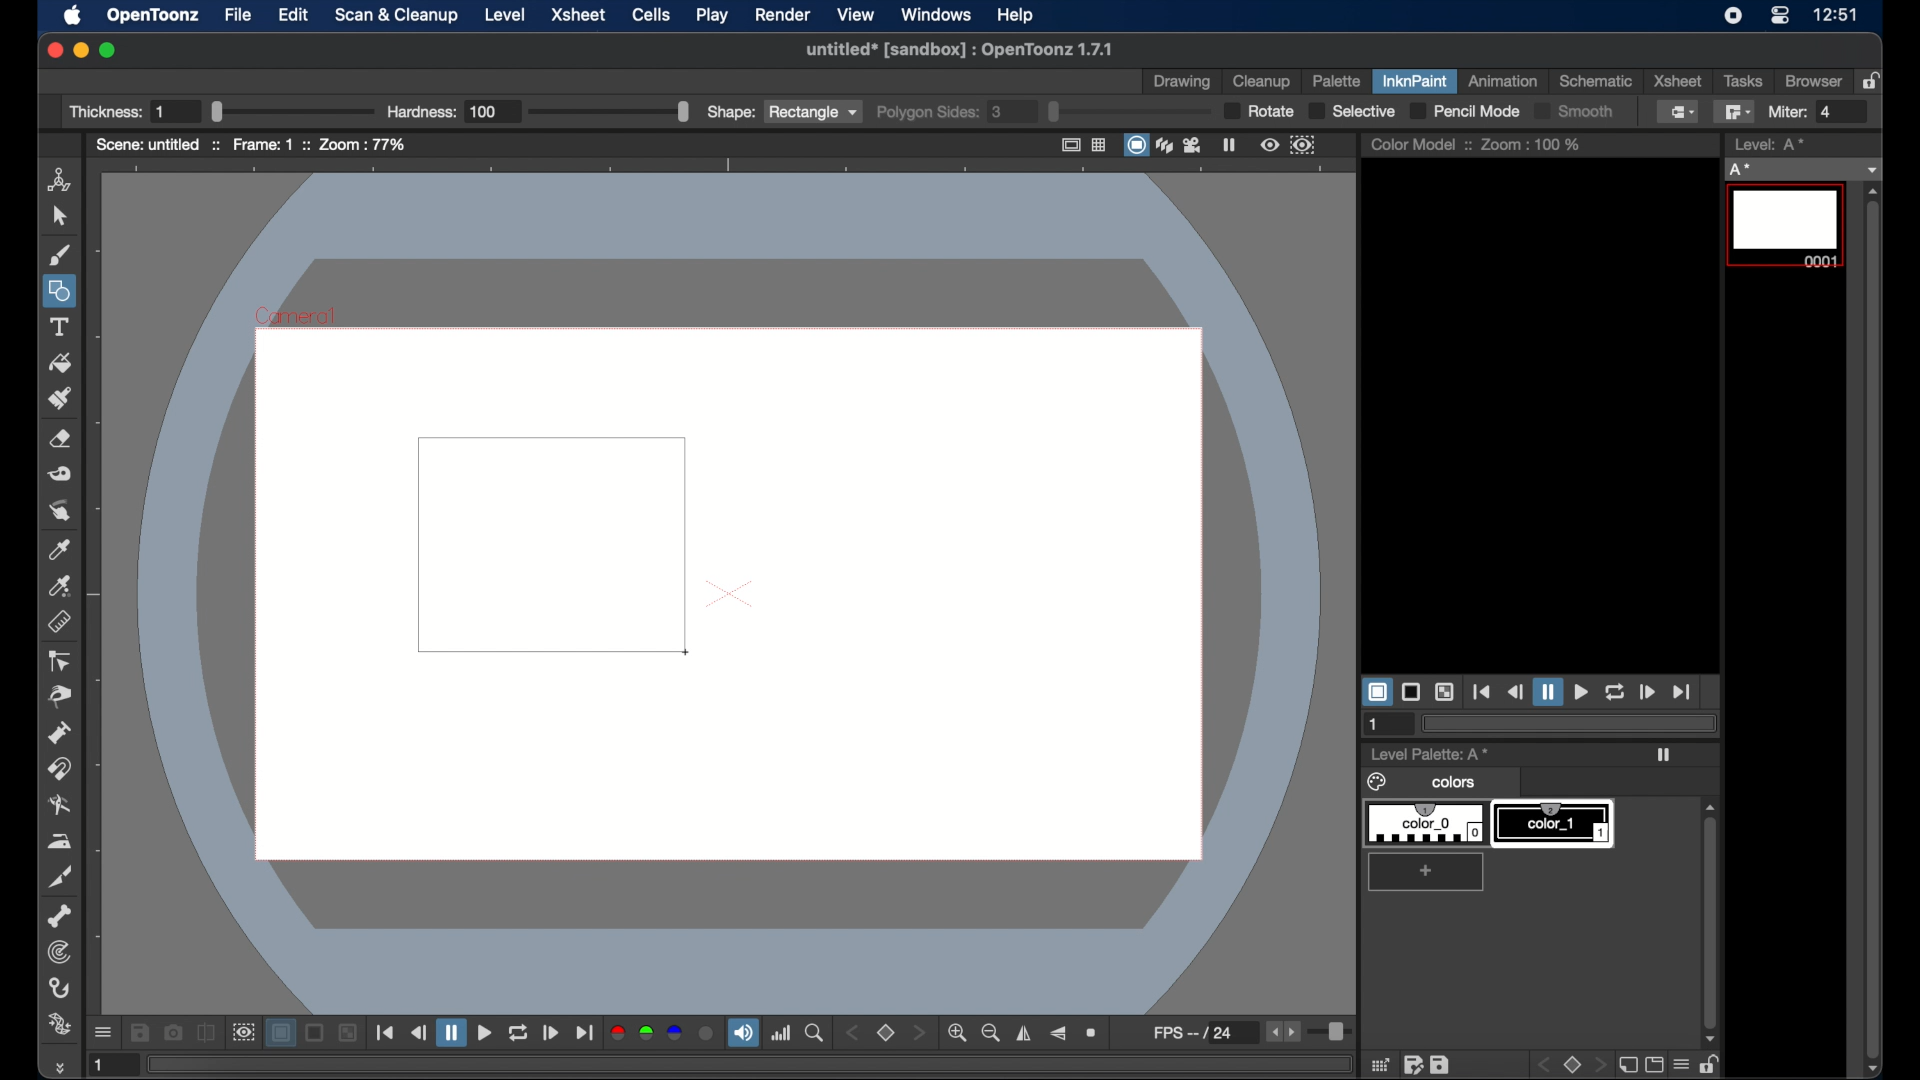 The height and width of the screenshot is (1080, 1920). Describe the element at coordinates (1709, 909) in the screenshot. I see `scroll box` at that location.